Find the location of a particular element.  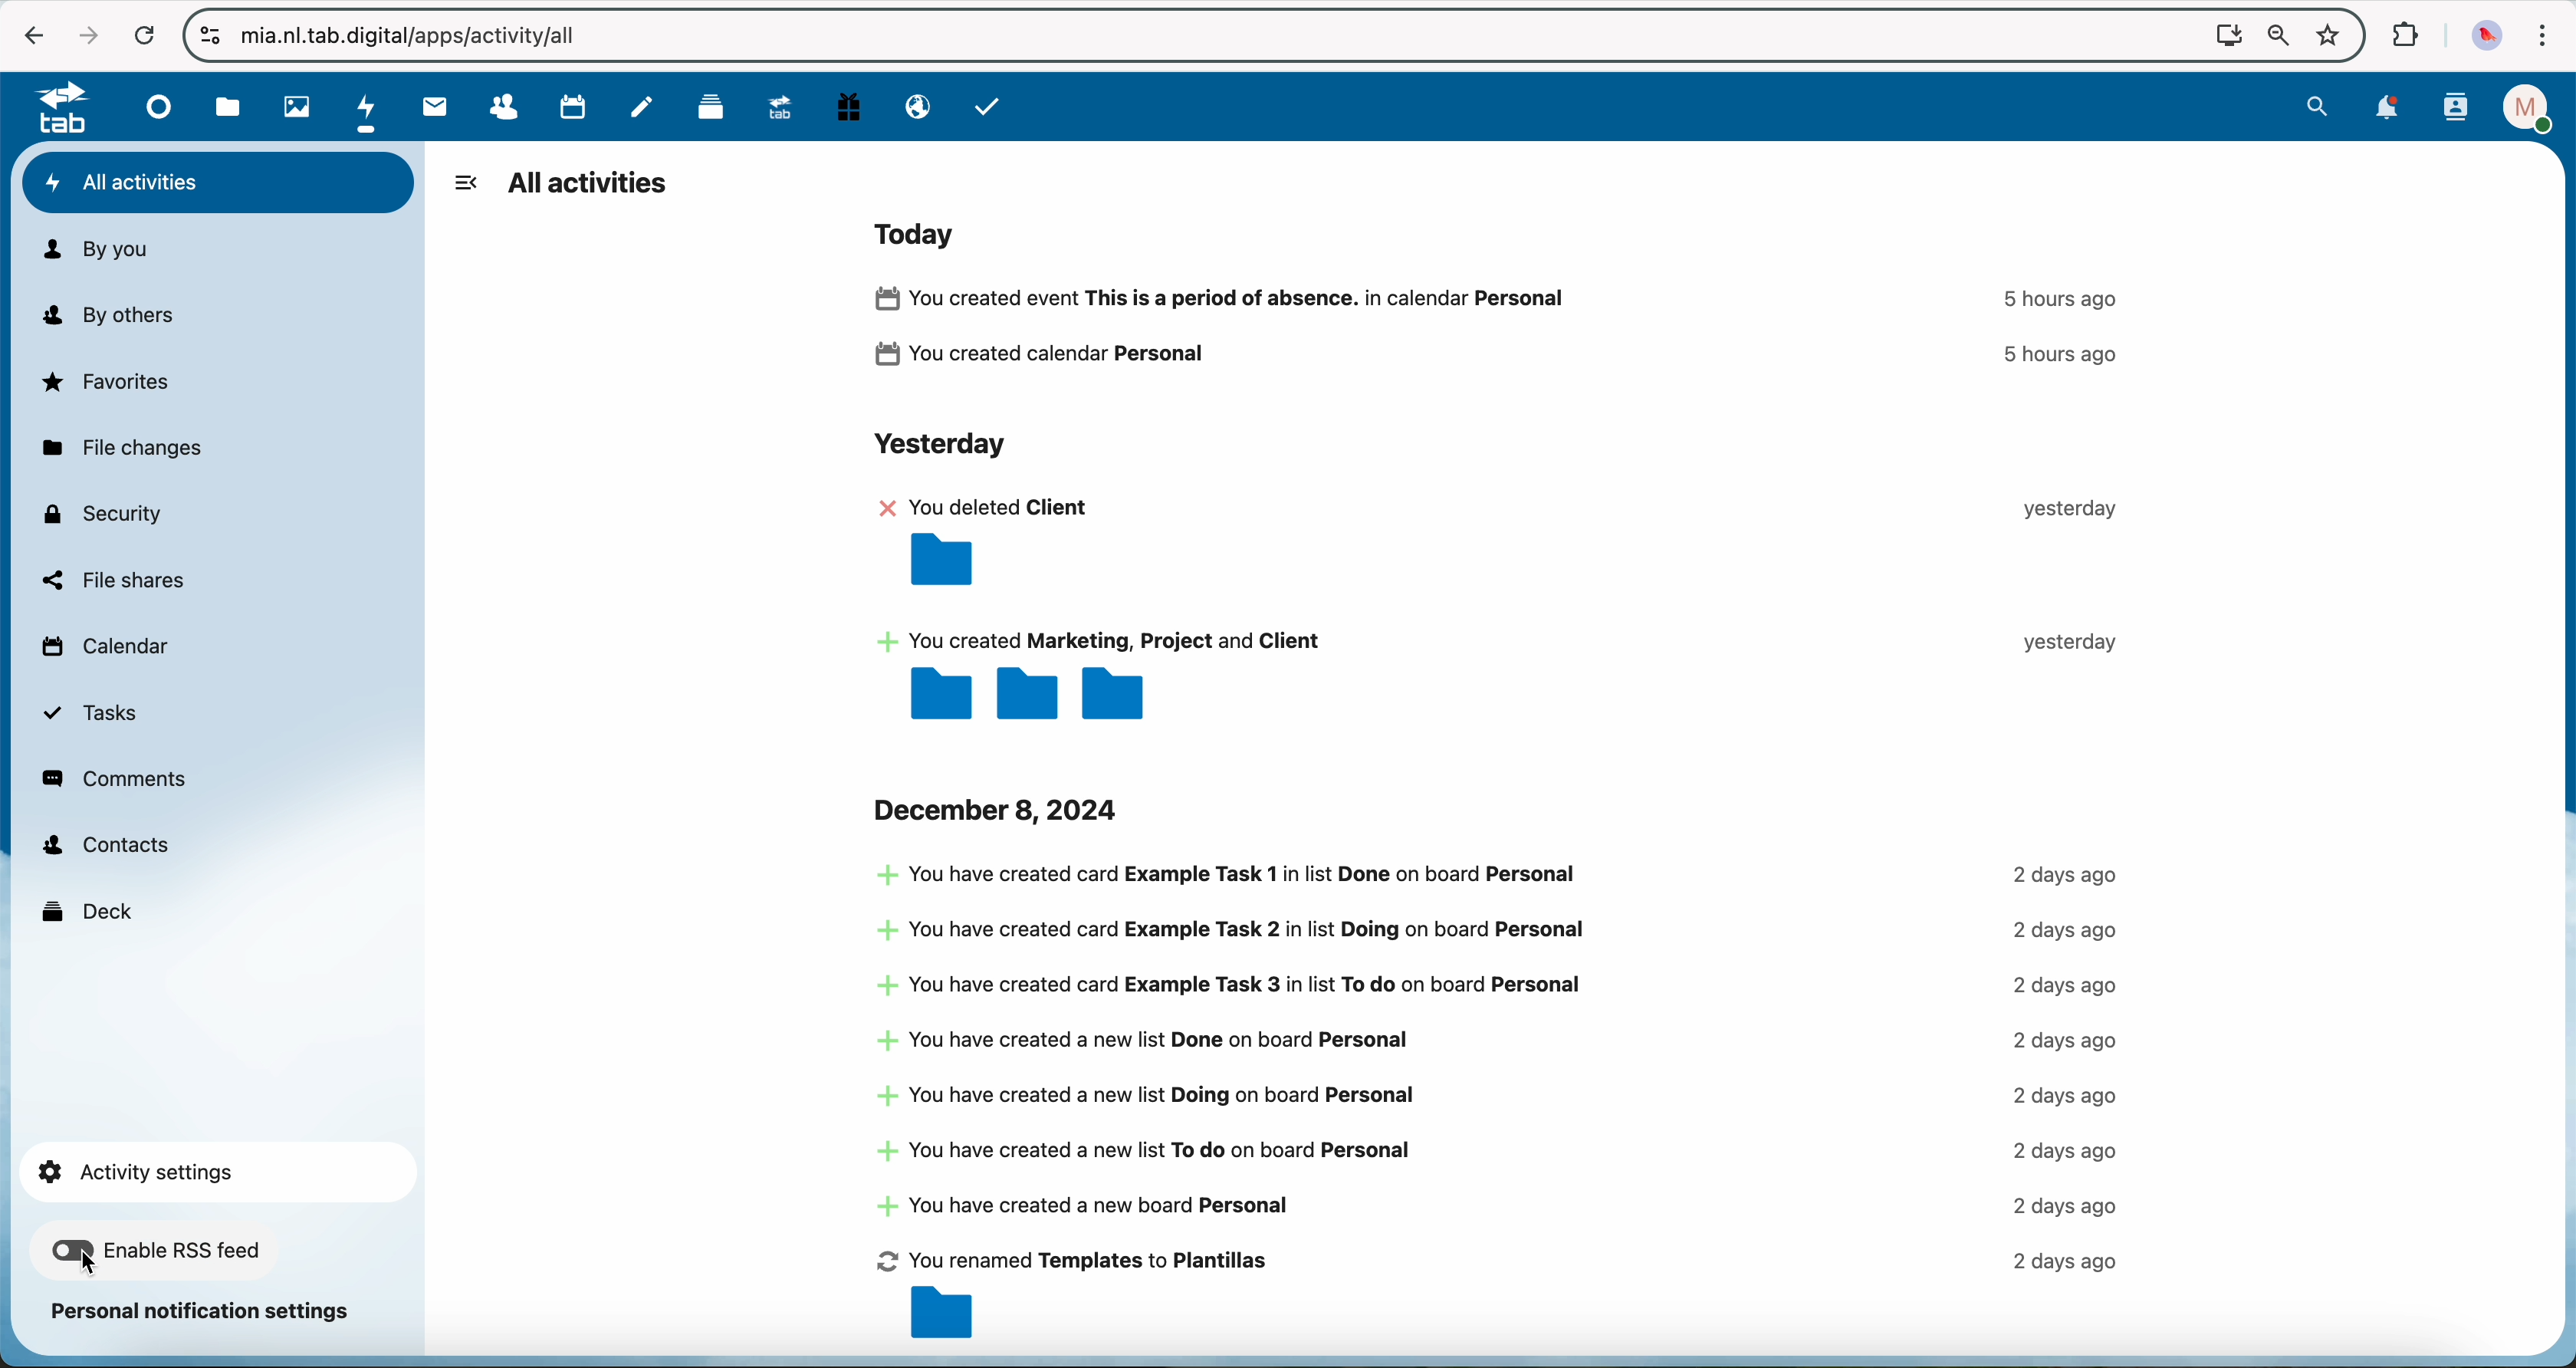

navigate back is located at coordinates (24, 36).